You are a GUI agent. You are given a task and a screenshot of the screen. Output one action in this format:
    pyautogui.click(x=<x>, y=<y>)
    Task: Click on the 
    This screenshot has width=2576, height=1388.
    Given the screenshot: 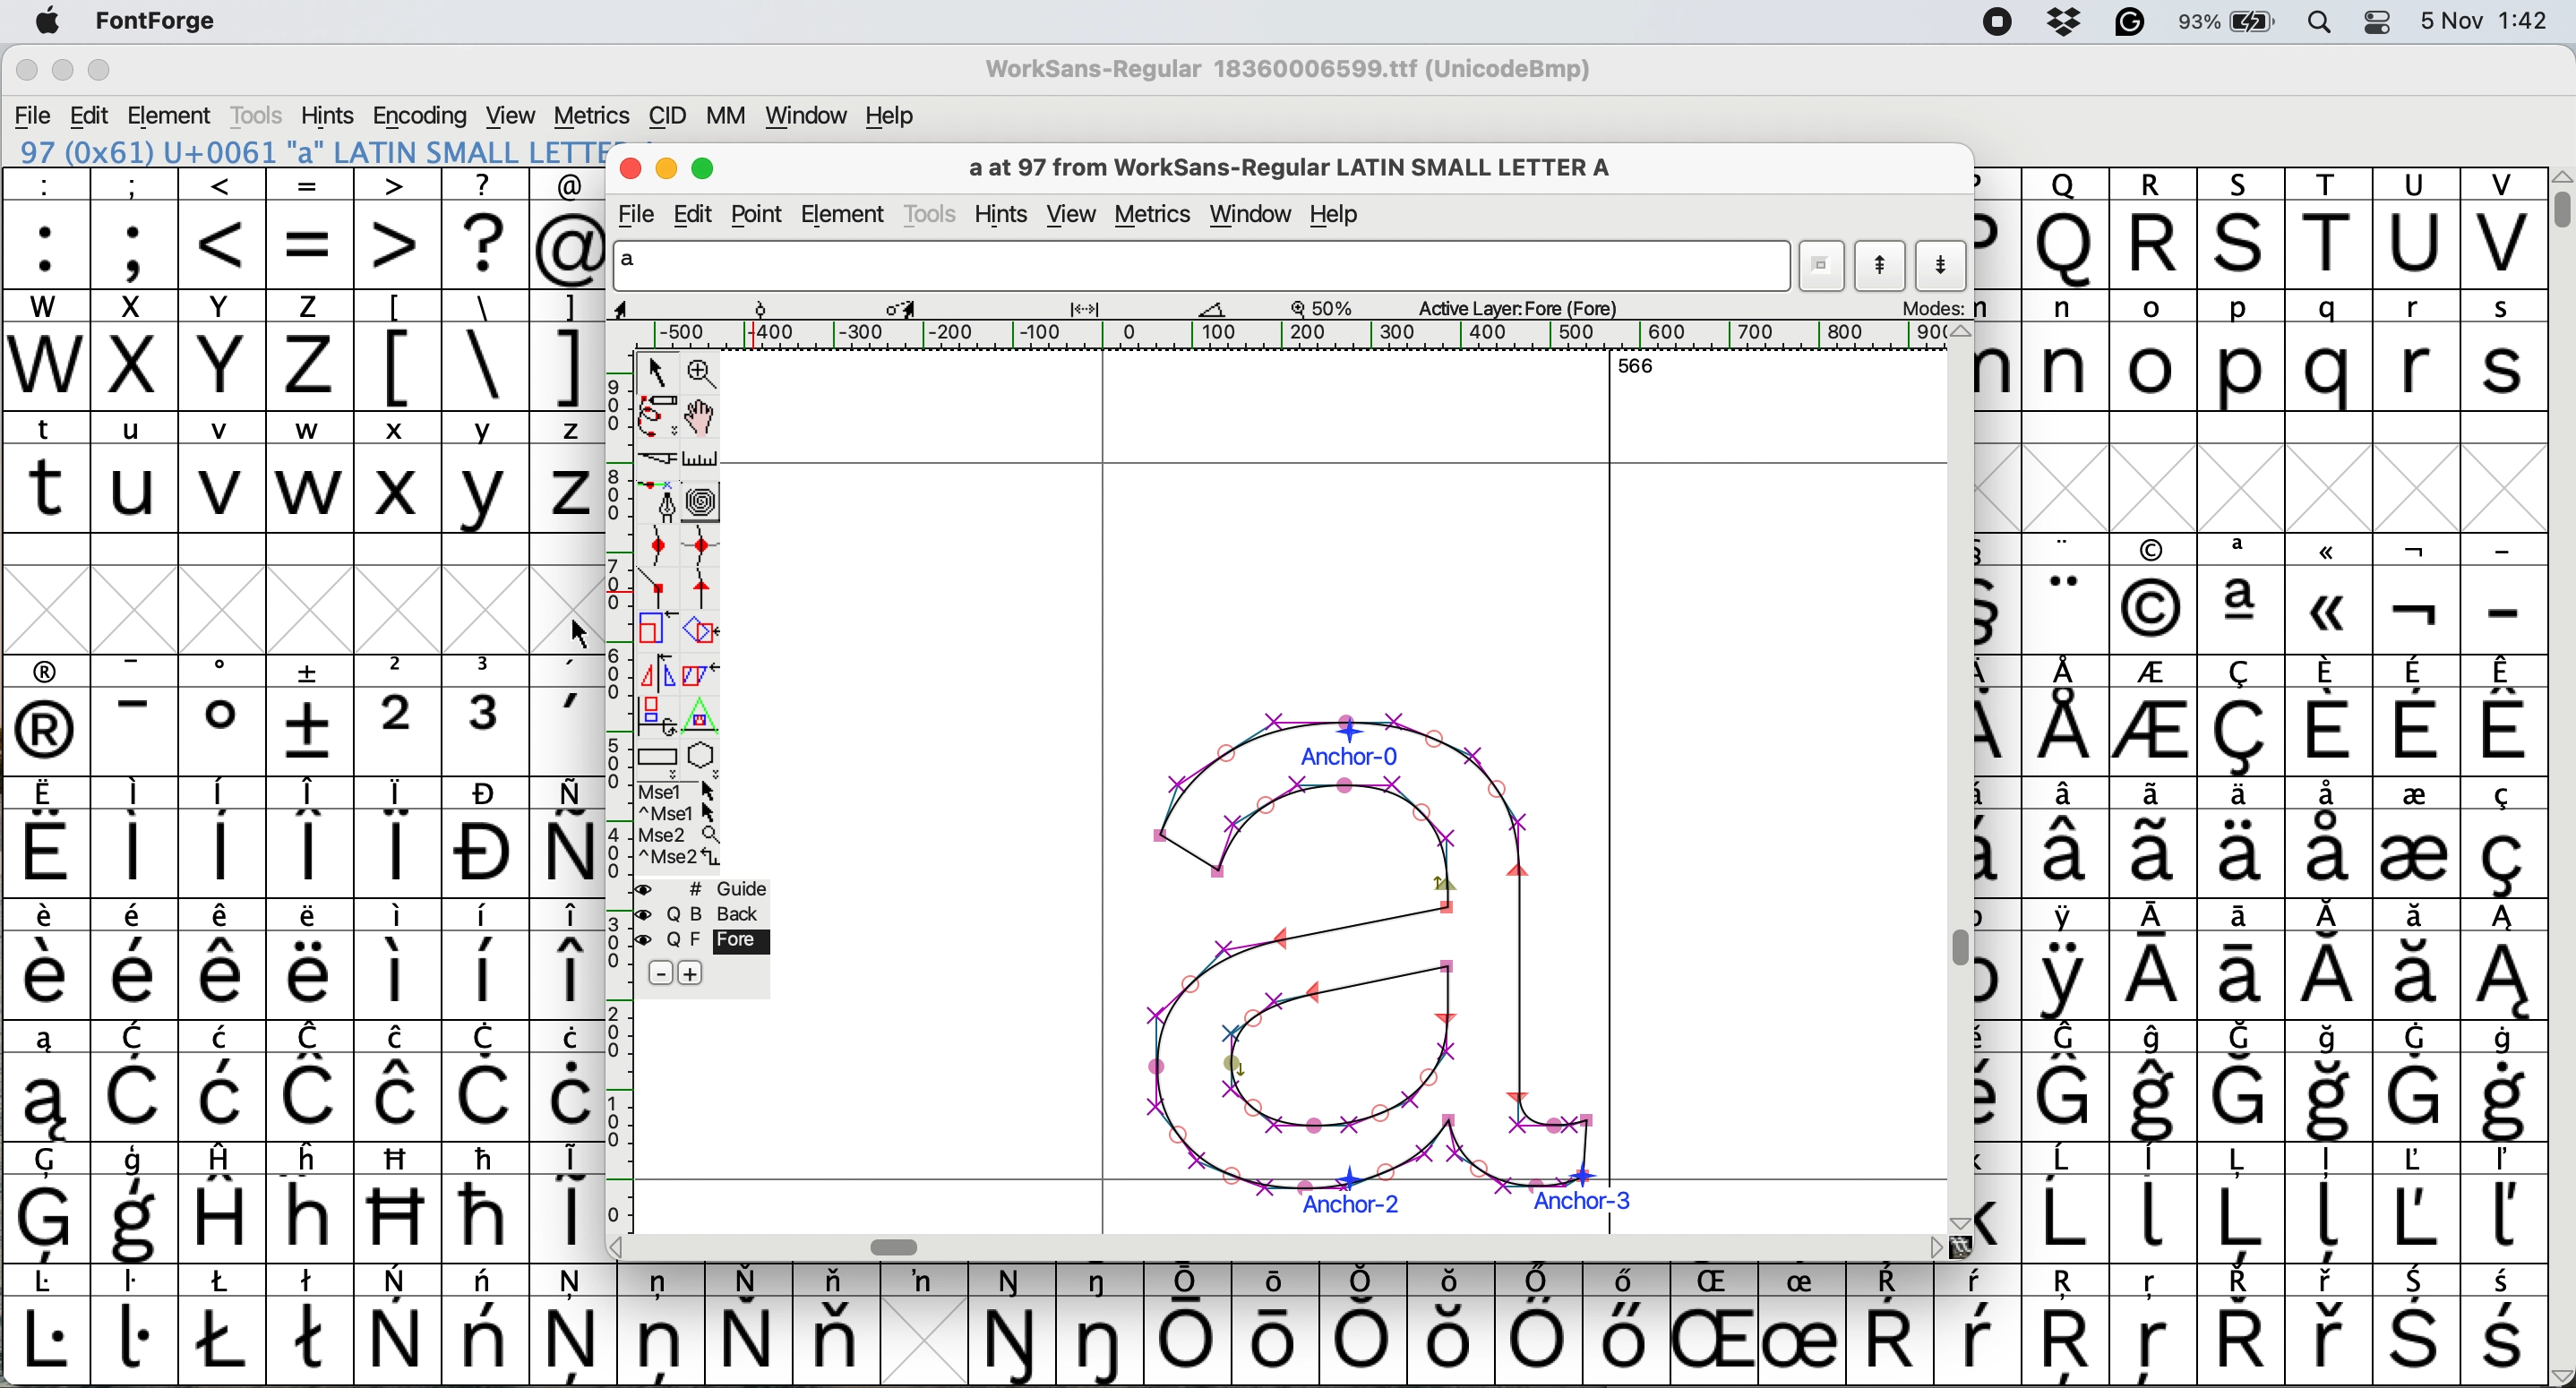 What is the action you would take?
    pyautogui.click(x=1717, y=1324)
    